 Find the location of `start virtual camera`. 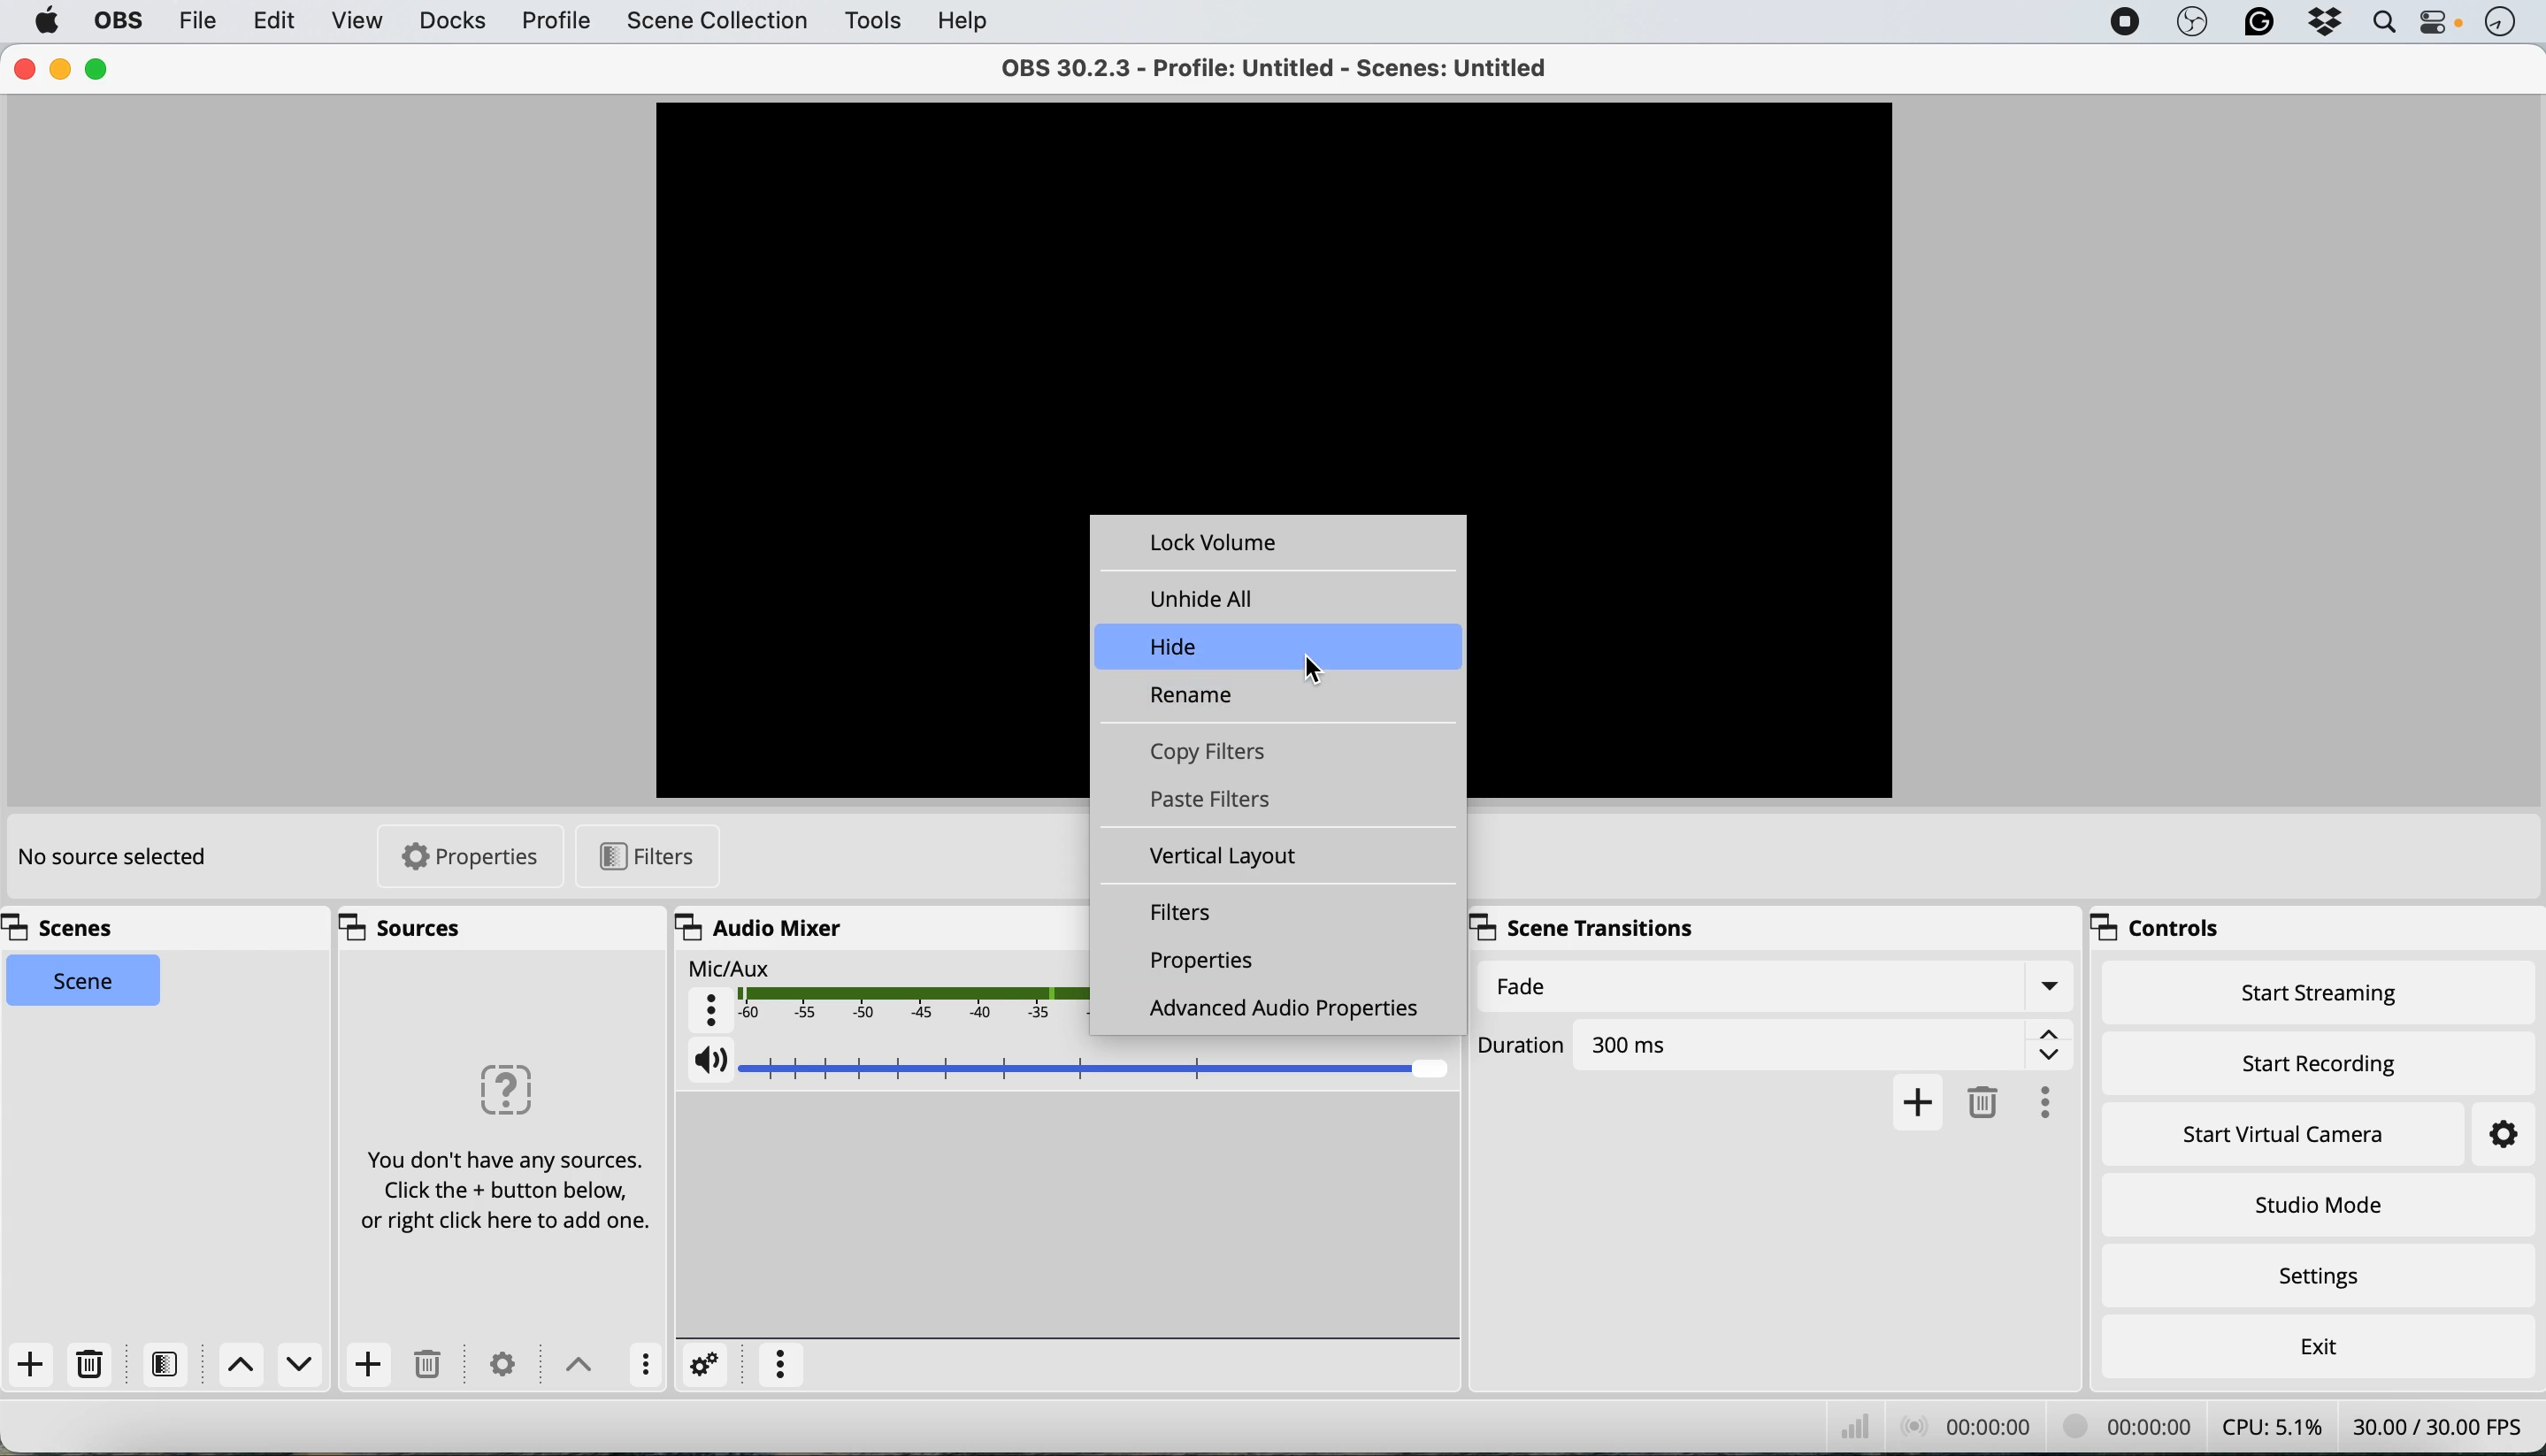

start virtual camera is located at coordinates (2277, 1133).